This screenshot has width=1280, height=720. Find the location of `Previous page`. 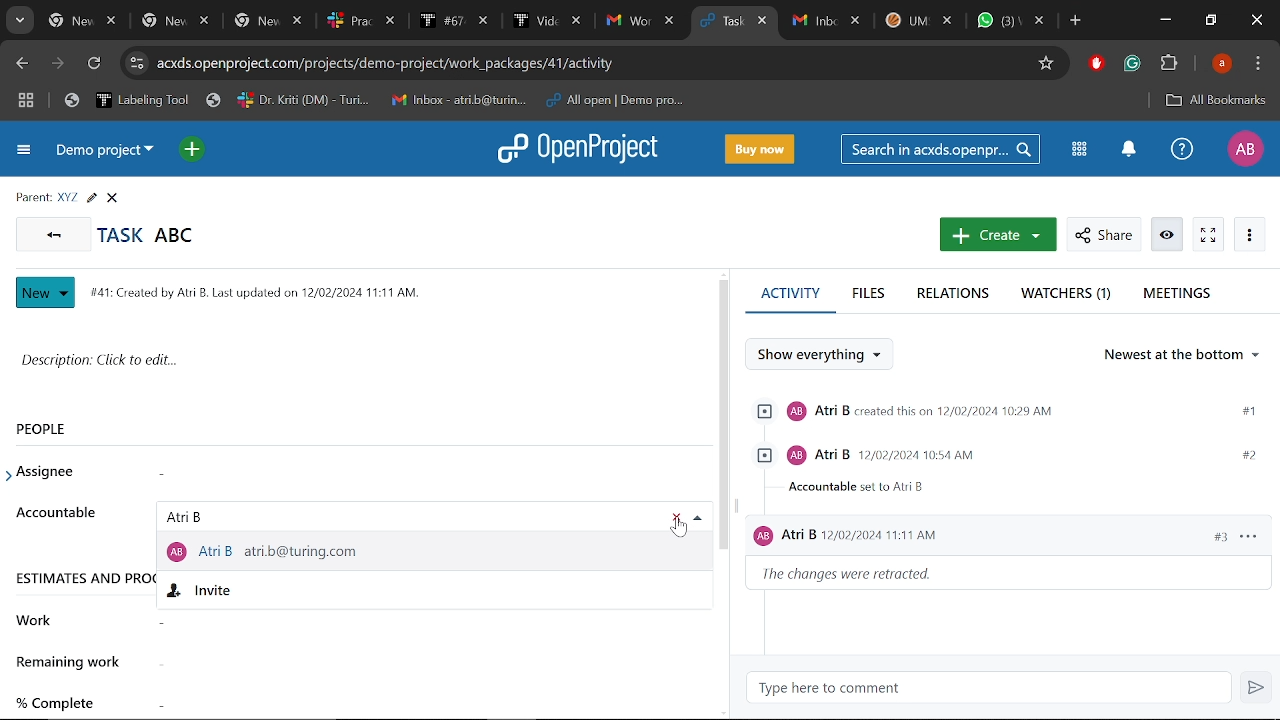

Previous page is located at coordinates (23, 64).